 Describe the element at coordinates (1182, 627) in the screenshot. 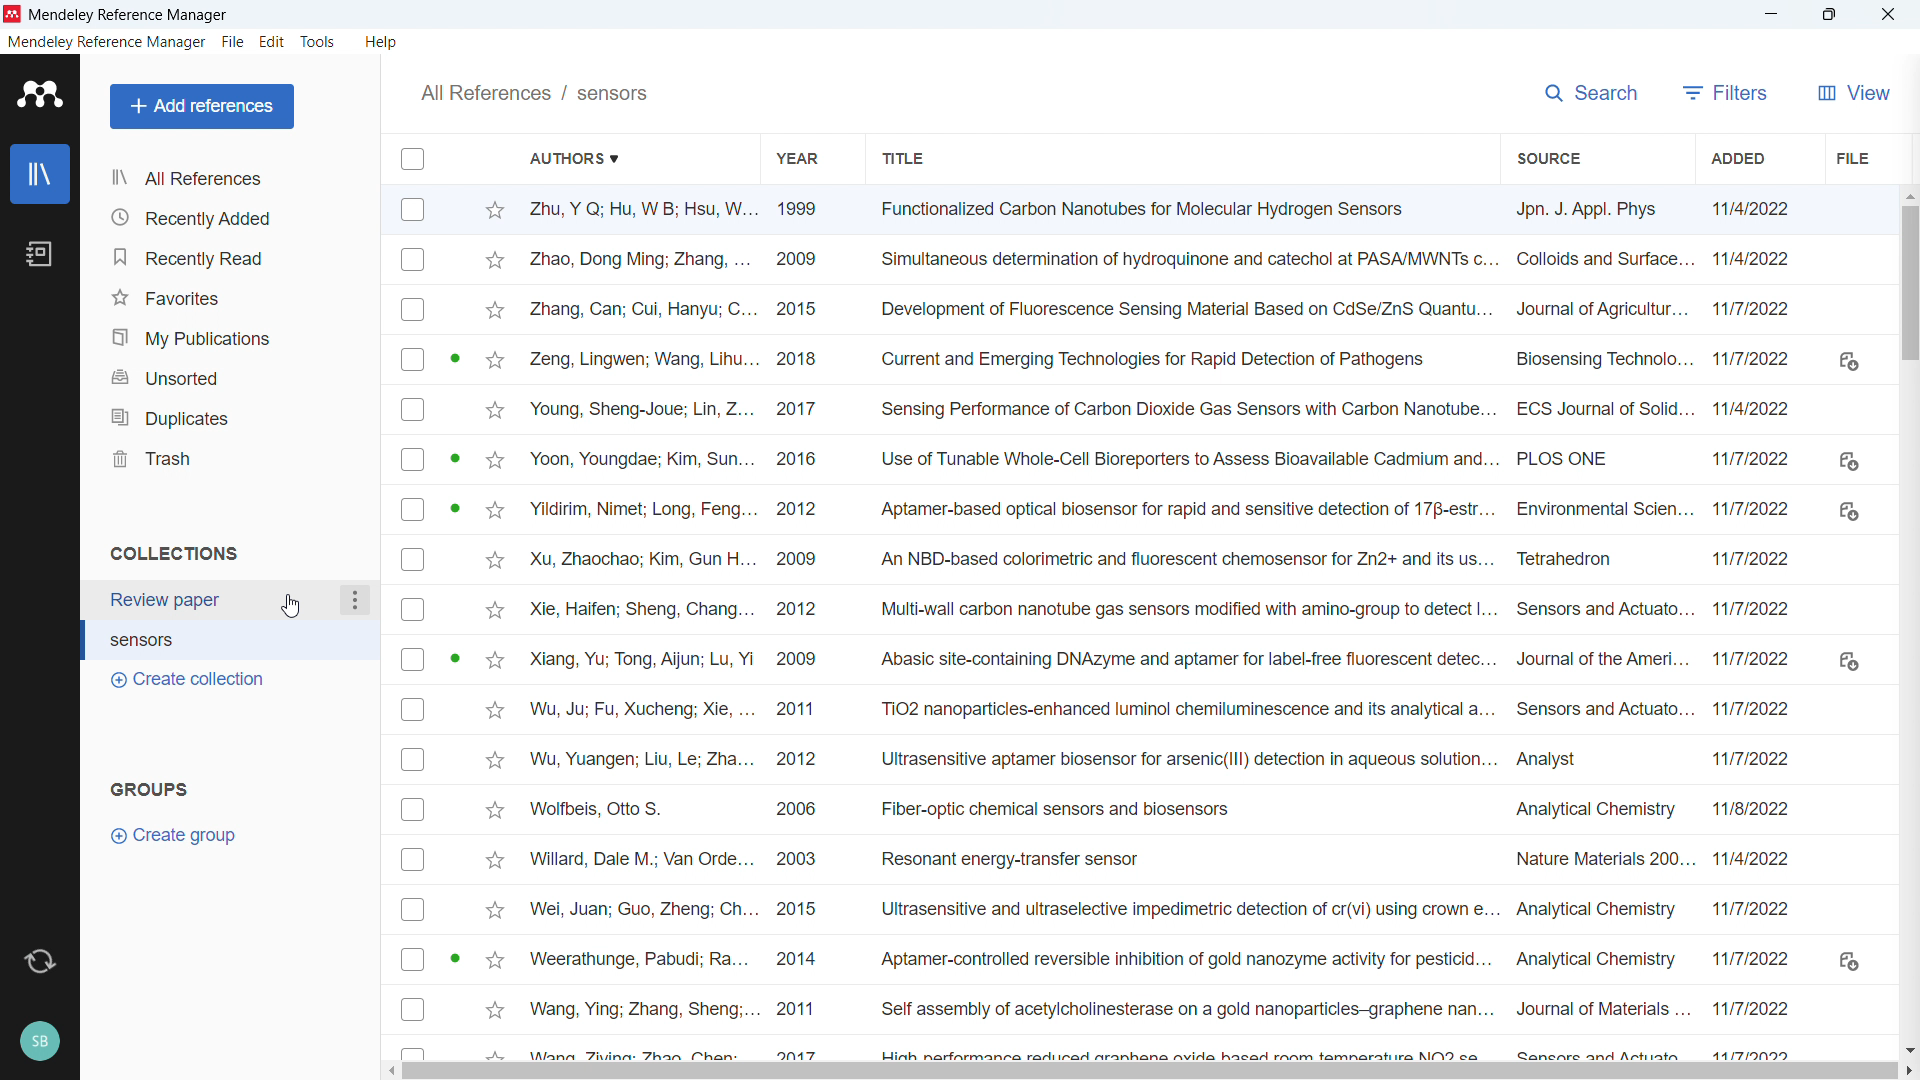

I see `Title of individual entries ` at that location.